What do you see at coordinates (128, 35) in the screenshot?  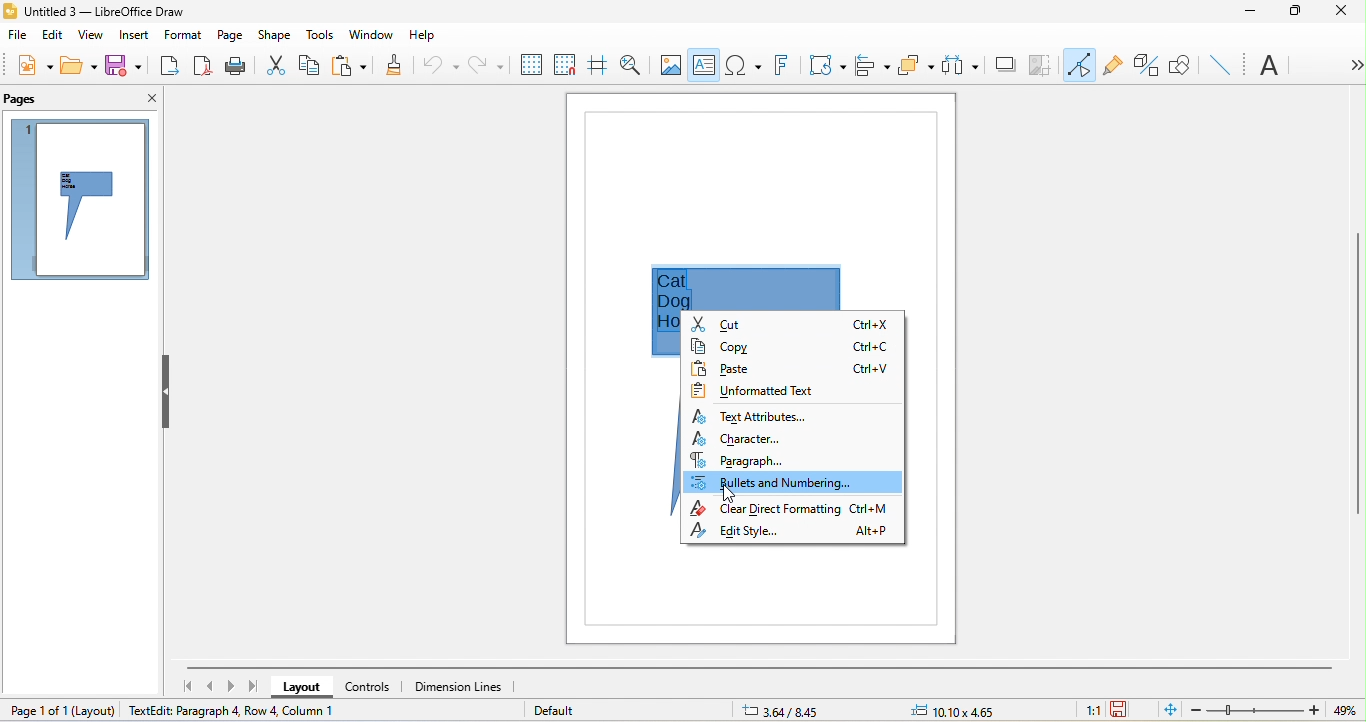 I see `insert` at bounding box center [128, 35].